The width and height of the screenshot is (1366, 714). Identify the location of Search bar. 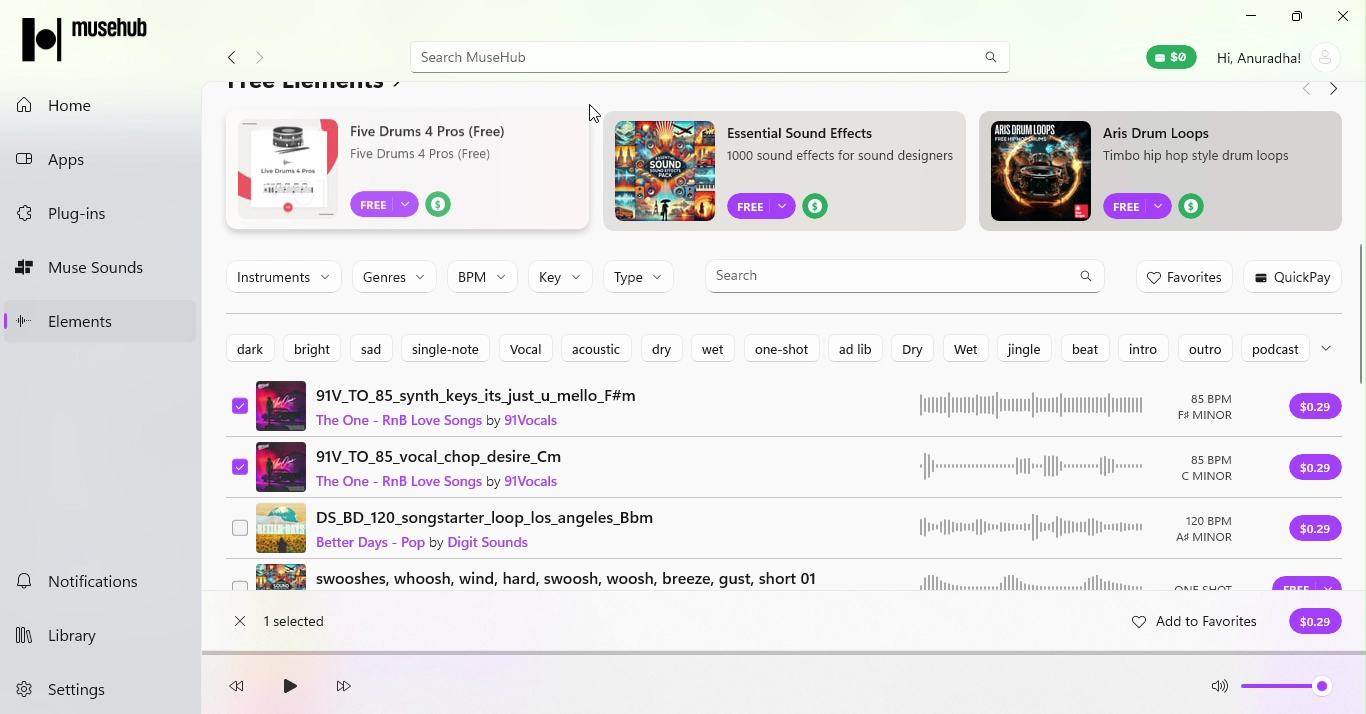
(682, 57).